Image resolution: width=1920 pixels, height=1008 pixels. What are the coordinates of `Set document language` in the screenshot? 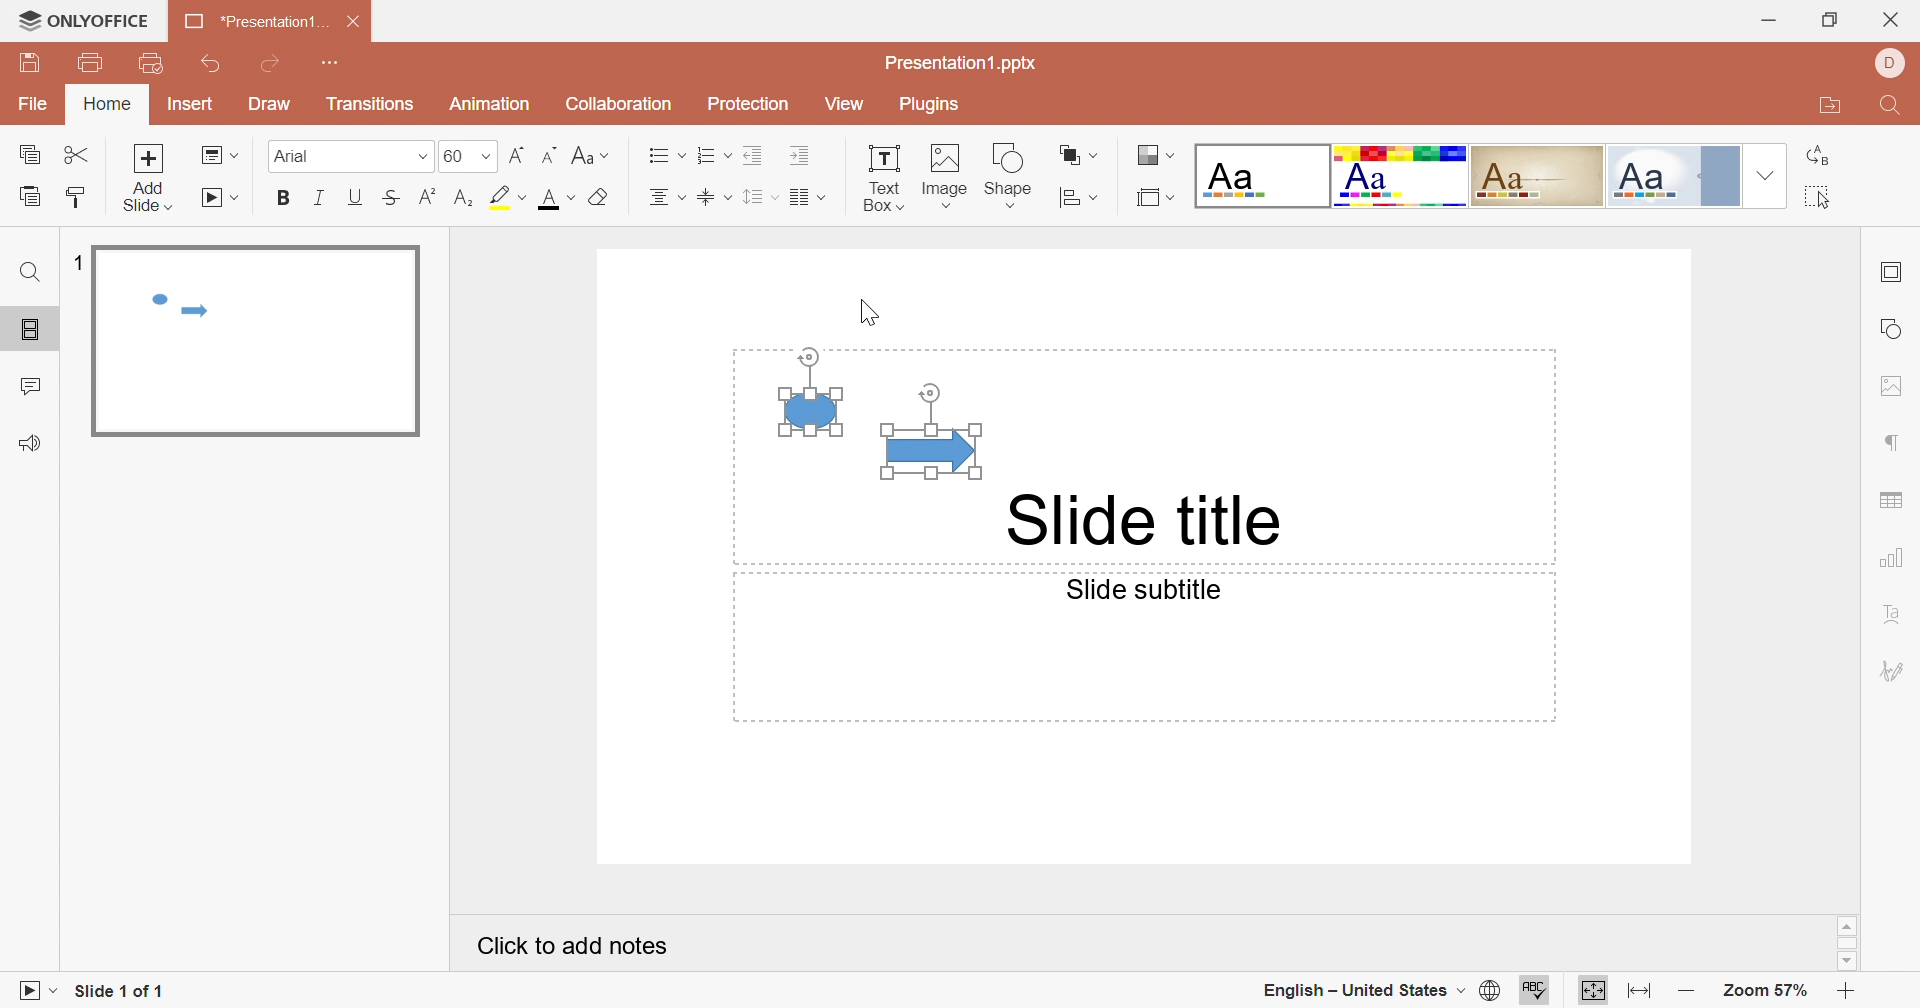 It's located at (1489, 993).